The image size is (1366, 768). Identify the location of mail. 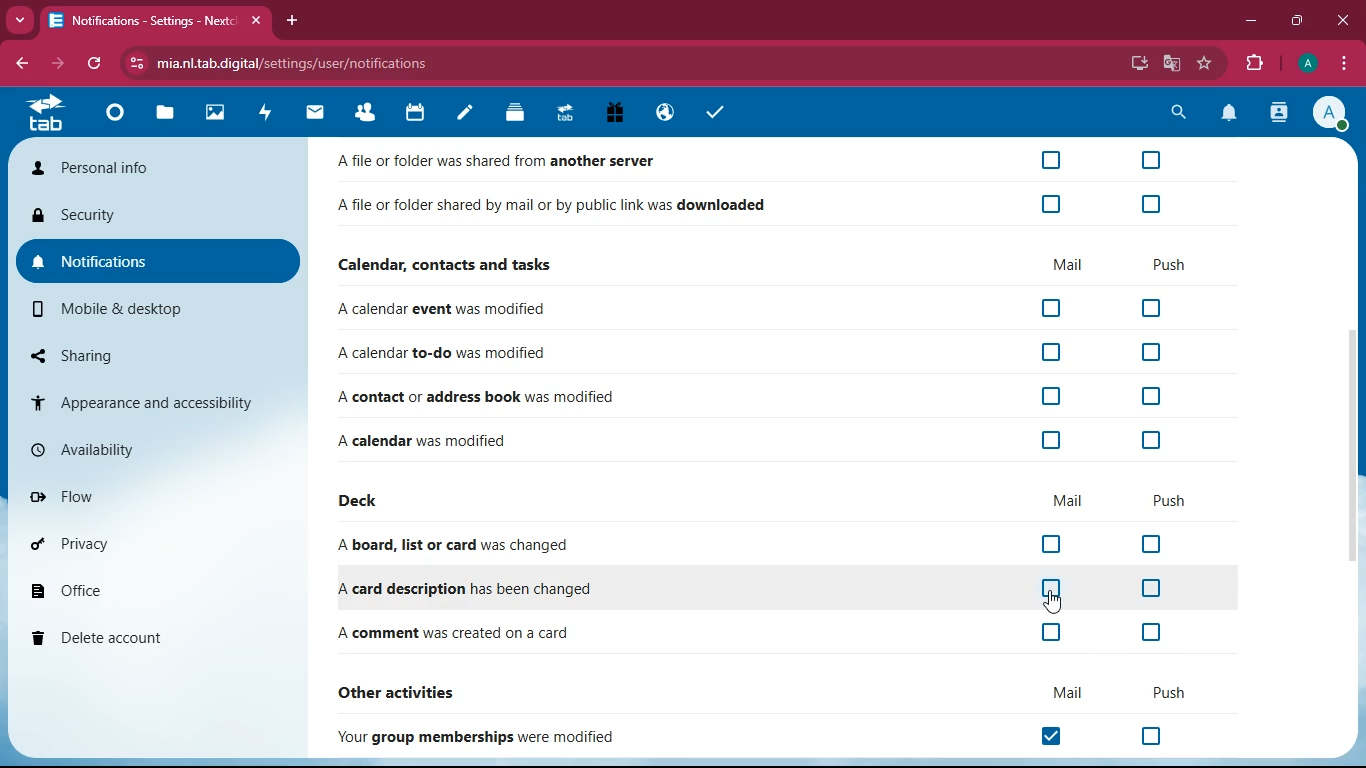
(315, 112).